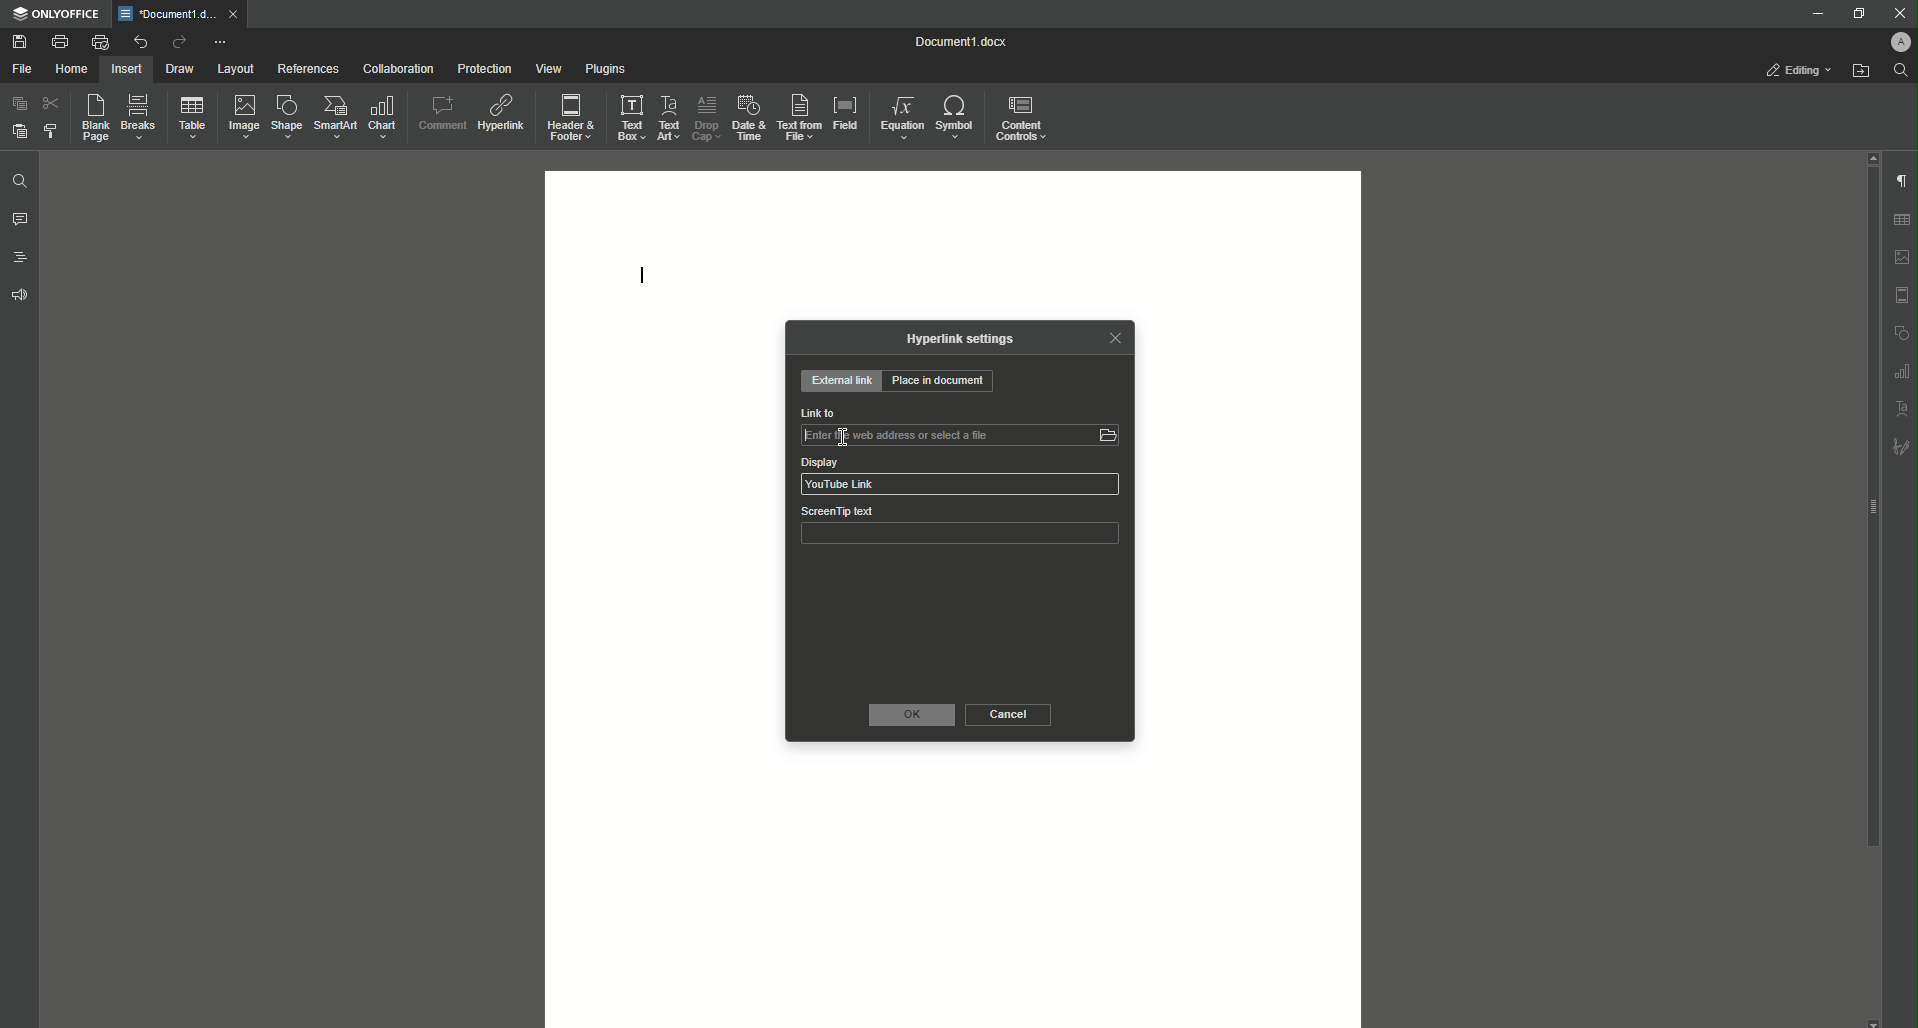  Describe the element at coordinates (1792, 69) in the screenshot. I see `Editing` at that location.